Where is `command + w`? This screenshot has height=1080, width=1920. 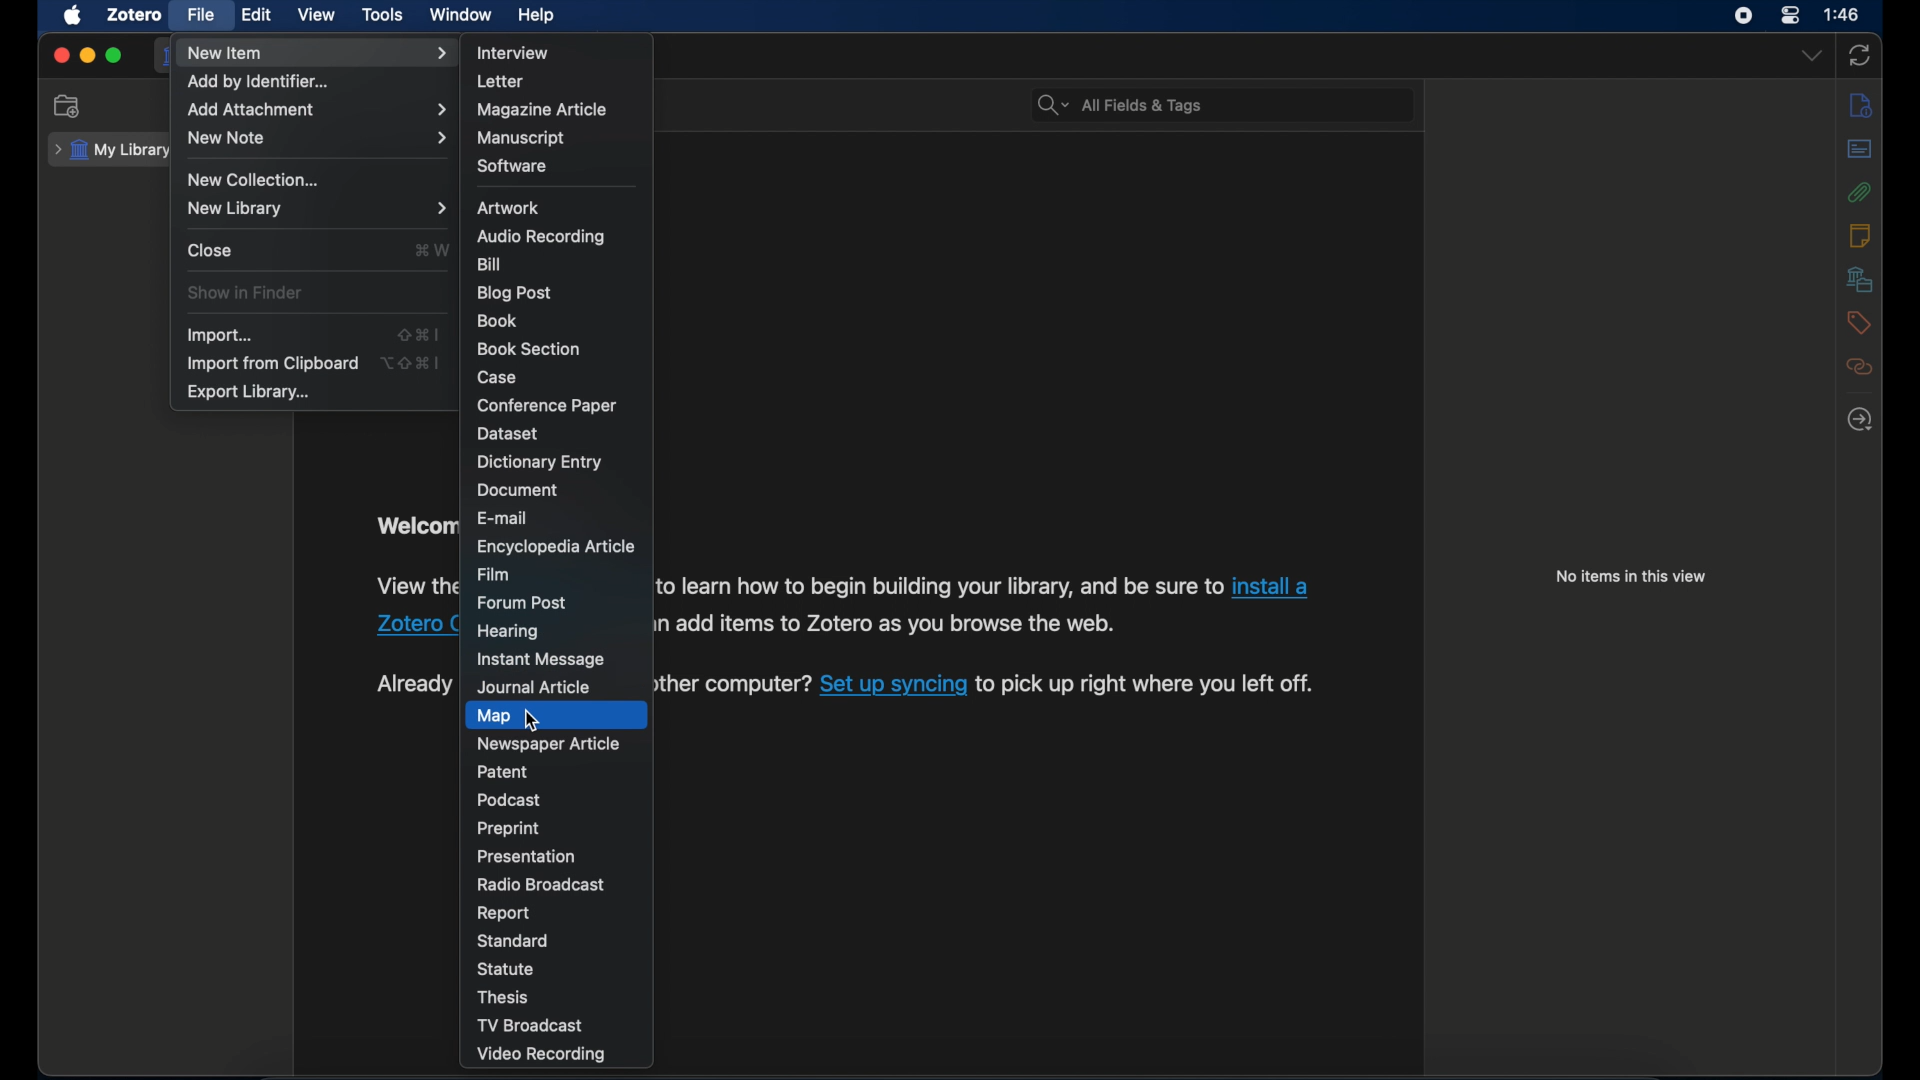
command + w is located at coordinates (430, 249).